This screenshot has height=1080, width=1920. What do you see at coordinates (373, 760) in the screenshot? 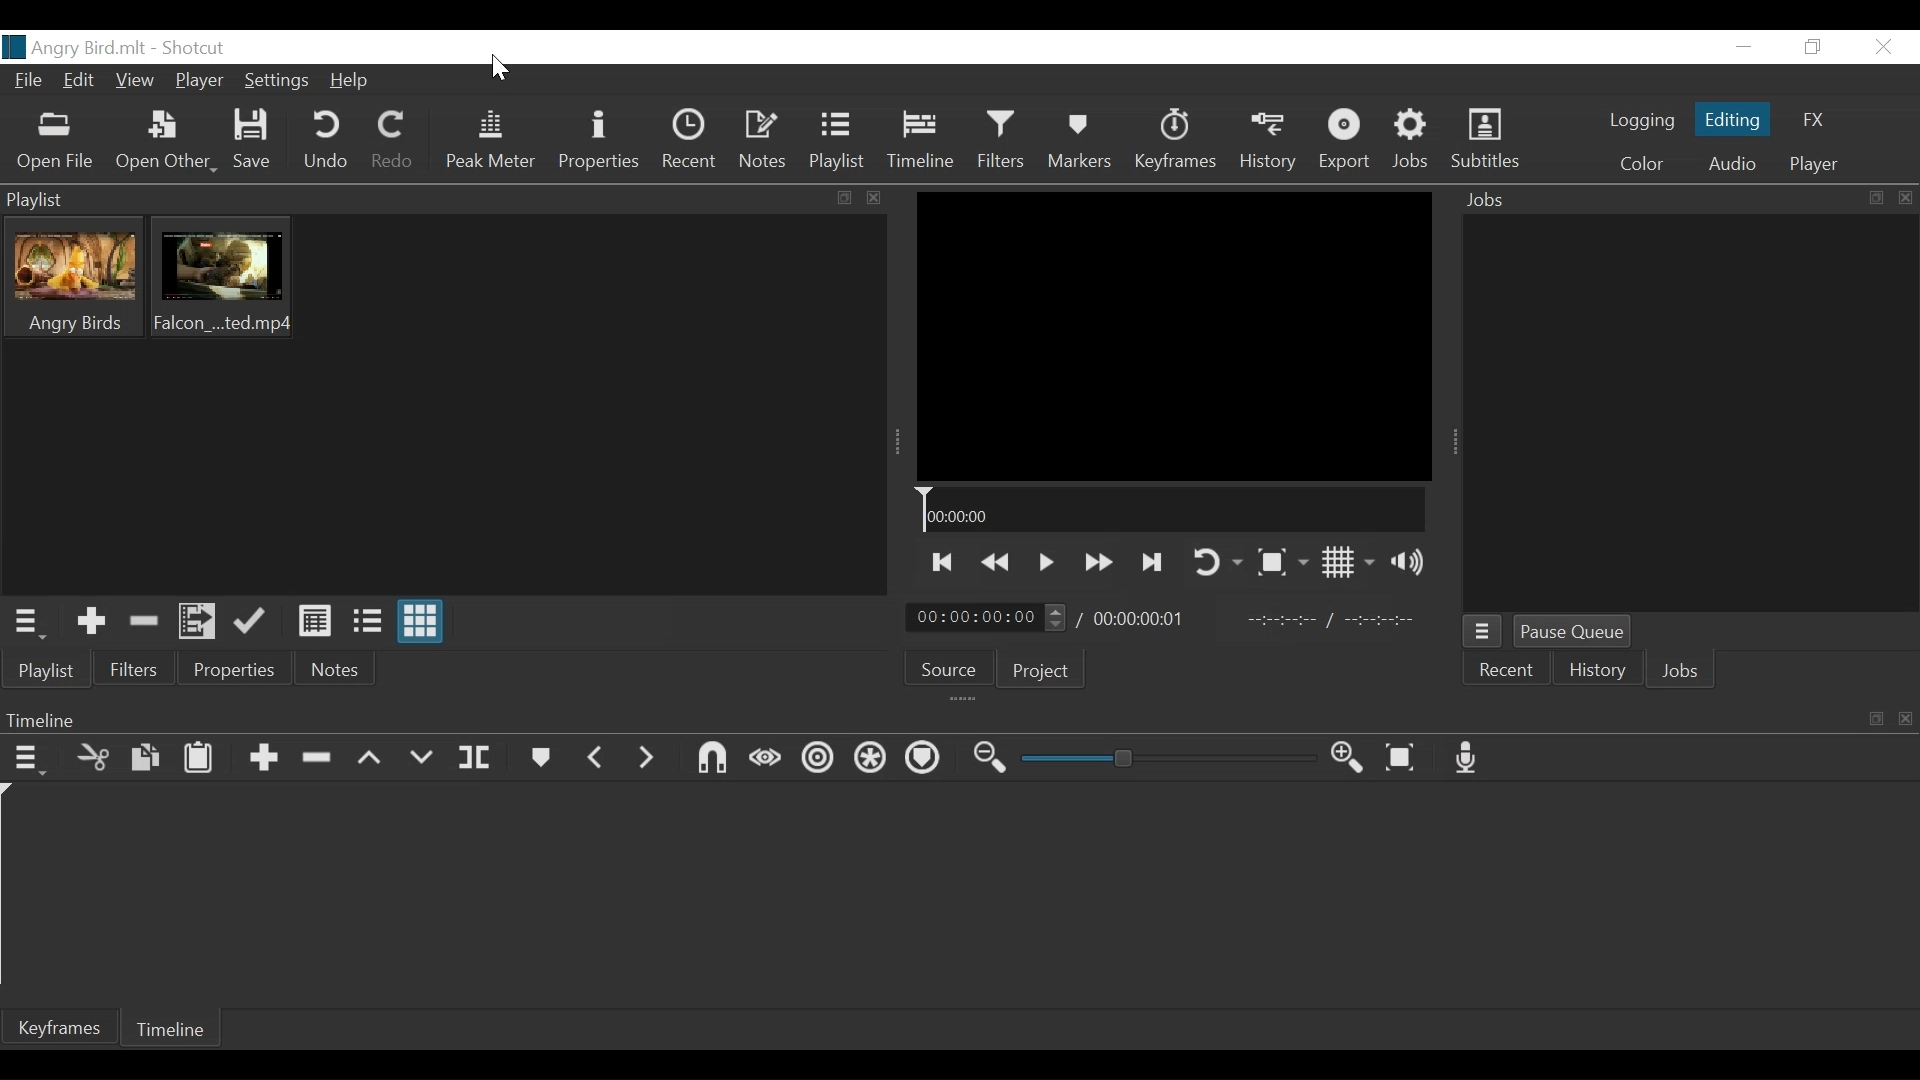
I see `Lift` at bounding box center [373, 760].